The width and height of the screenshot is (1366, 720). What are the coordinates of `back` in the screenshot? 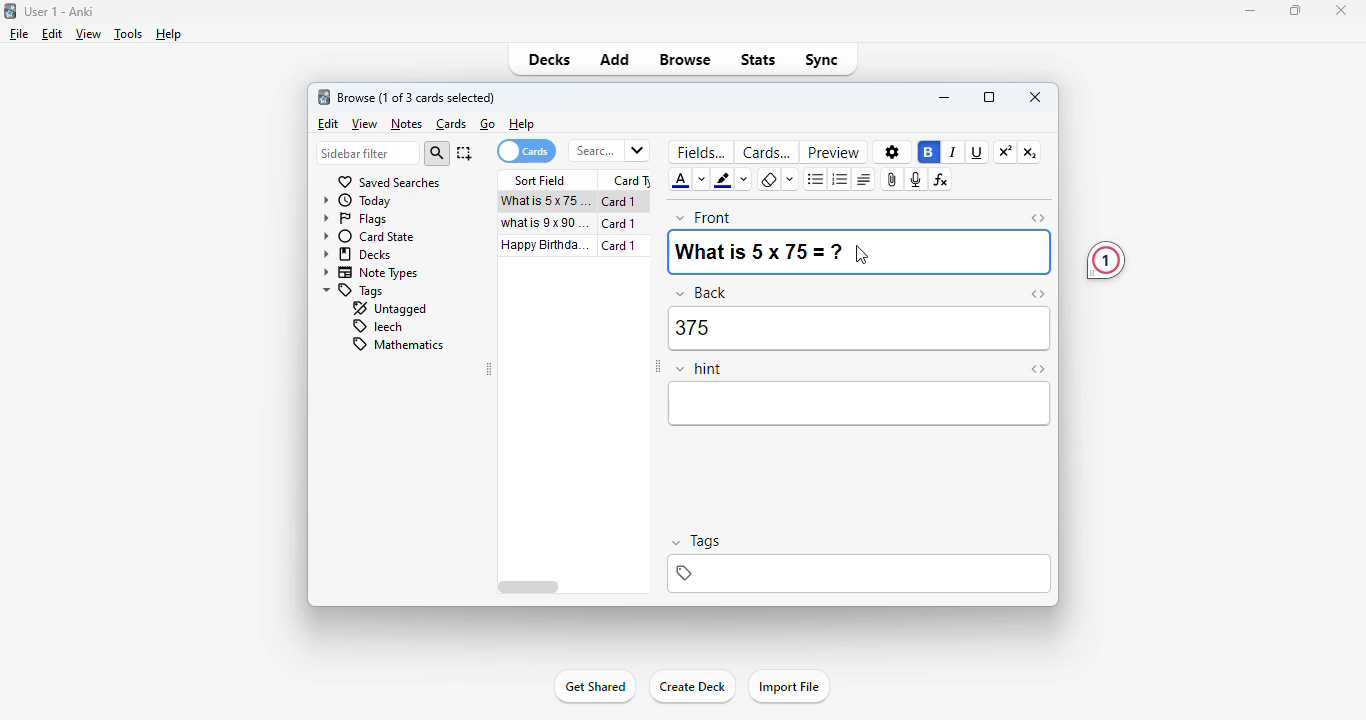 It's located at (702, 293).